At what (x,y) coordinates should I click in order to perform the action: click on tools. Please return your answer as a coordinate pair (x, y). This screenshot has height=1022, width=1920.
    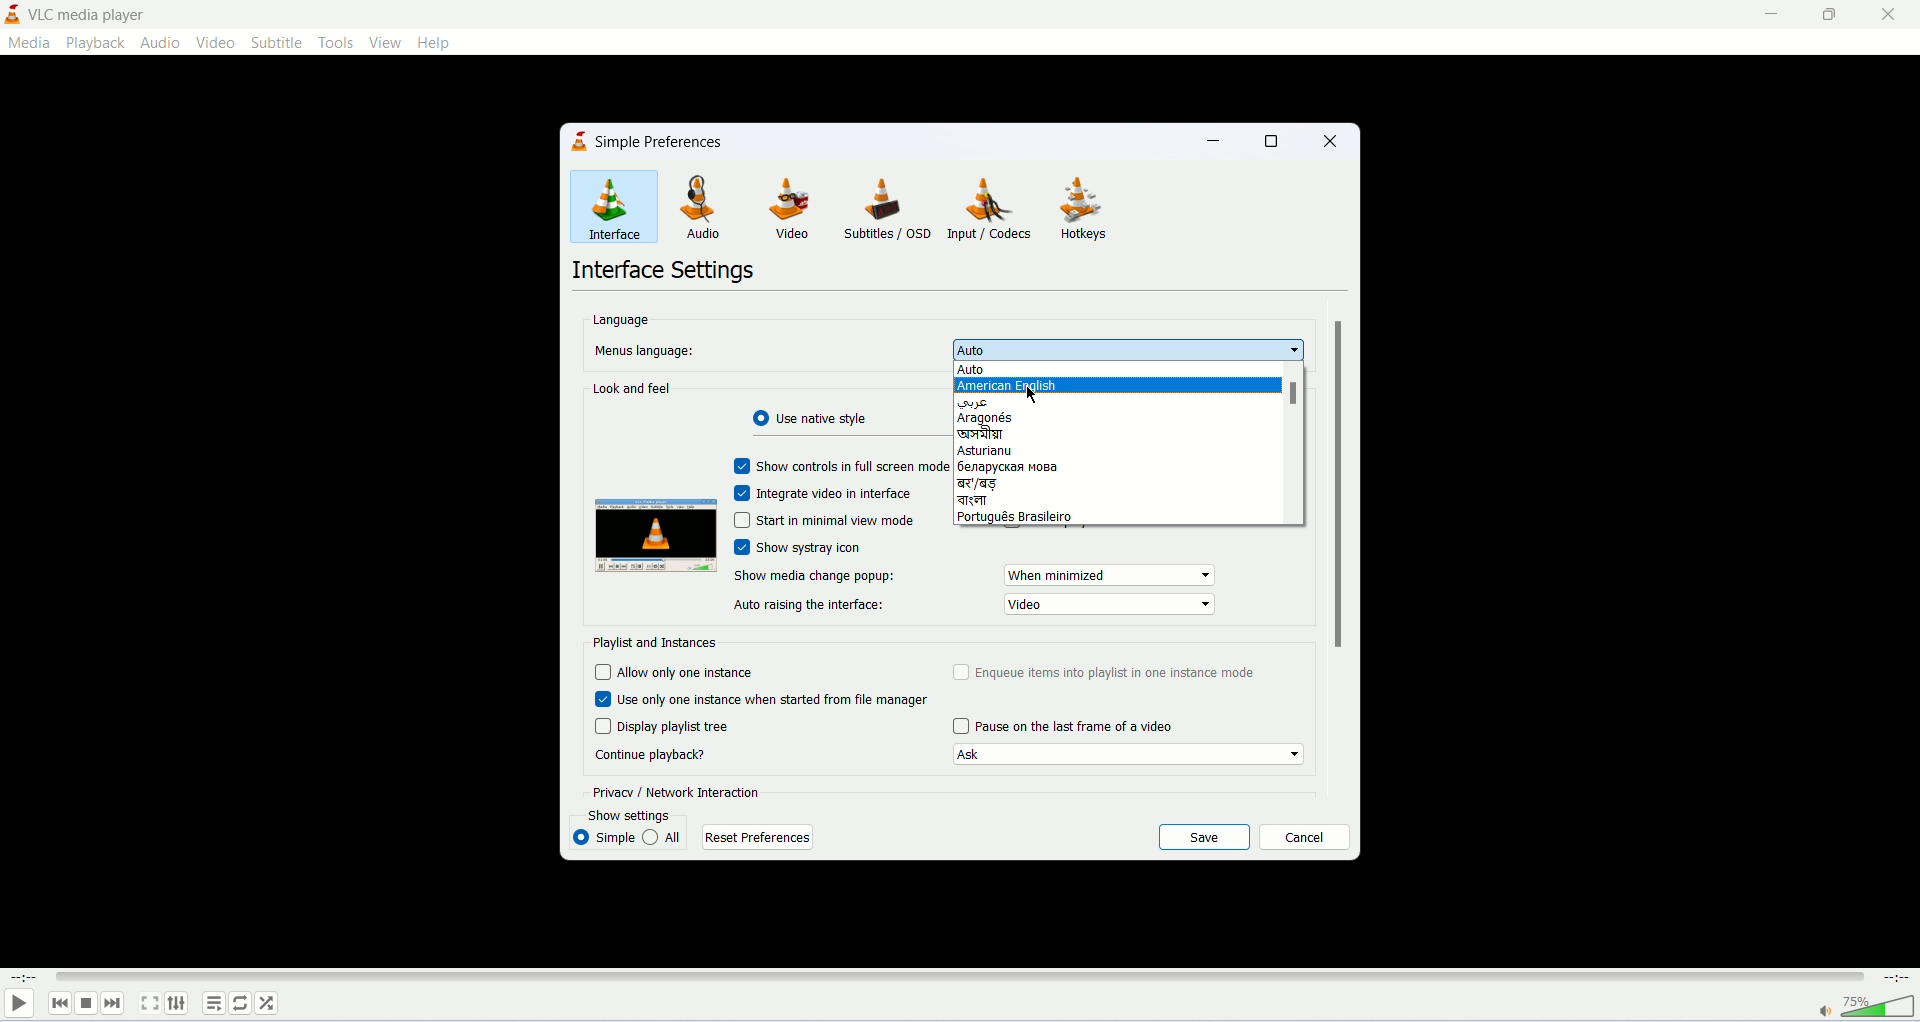
    Looking at the image, I should click on (340, 43).